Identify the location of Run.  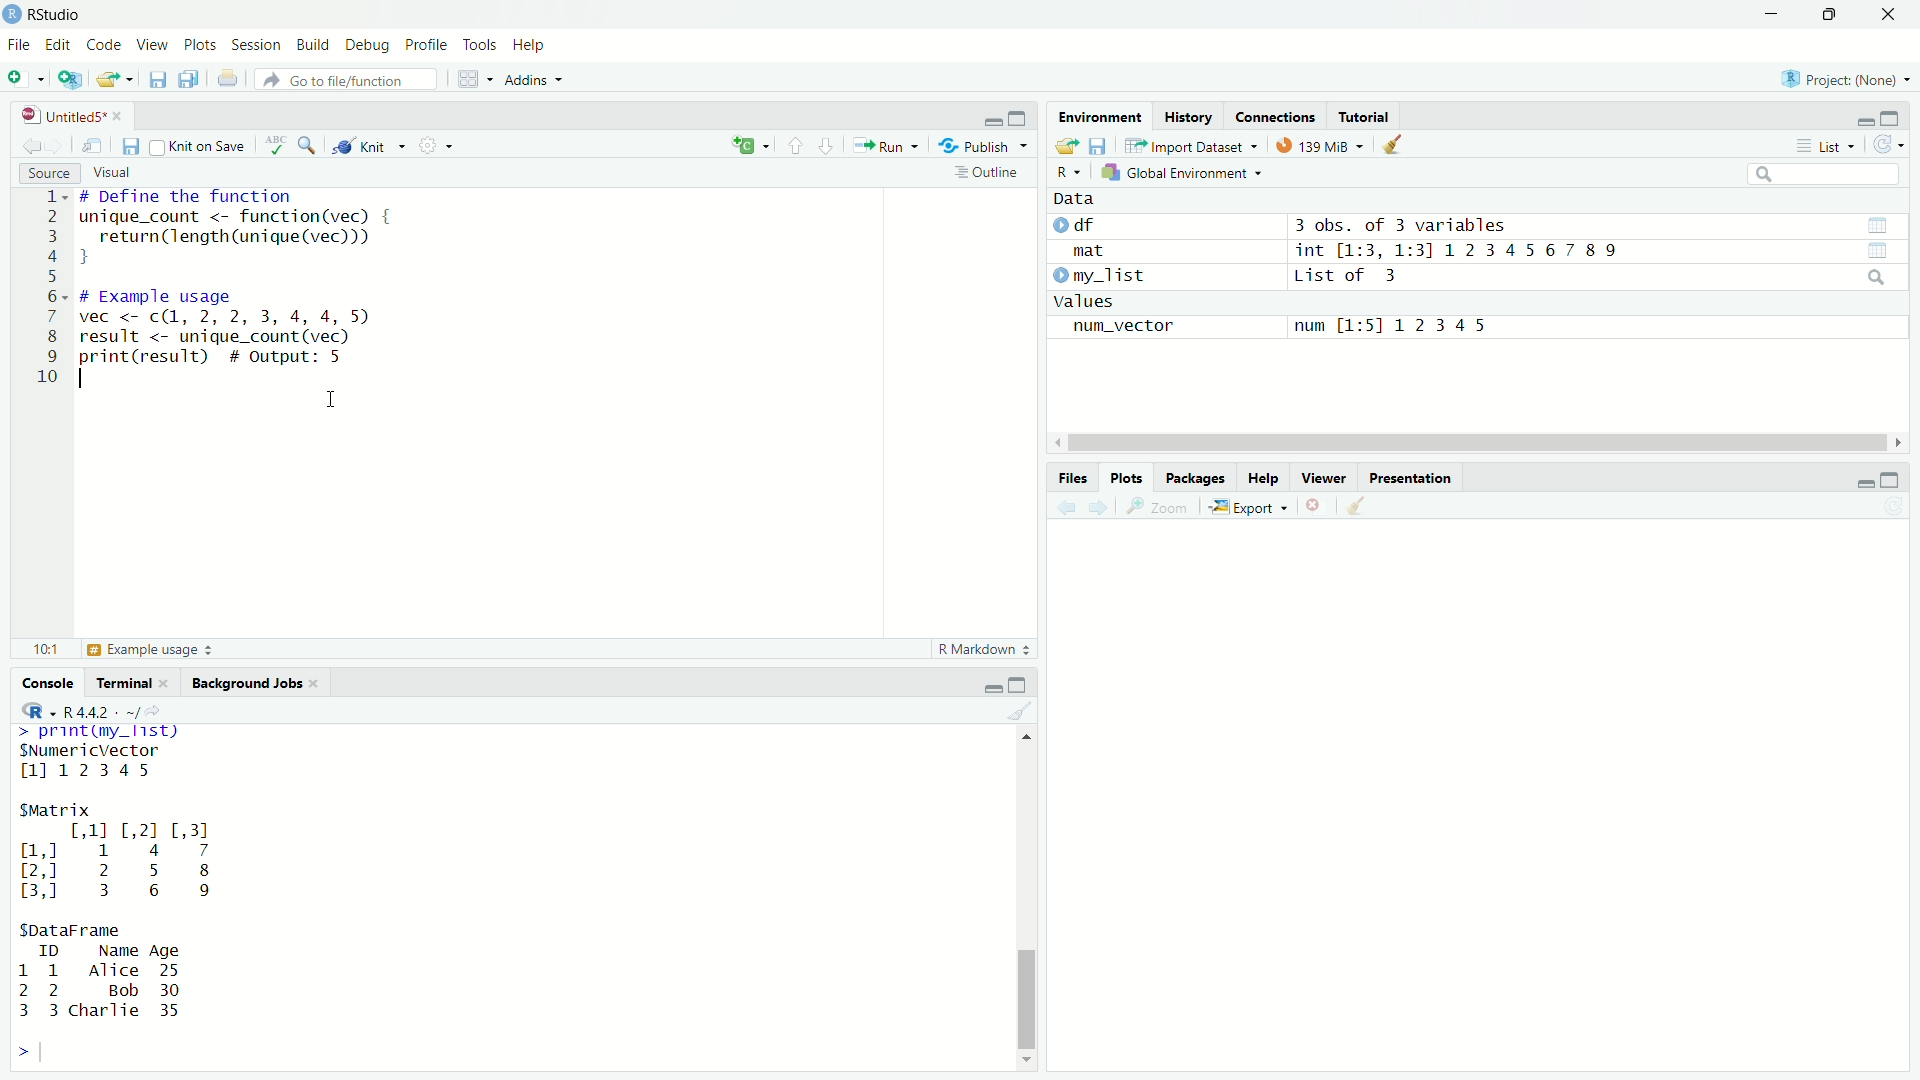
(886, 147).